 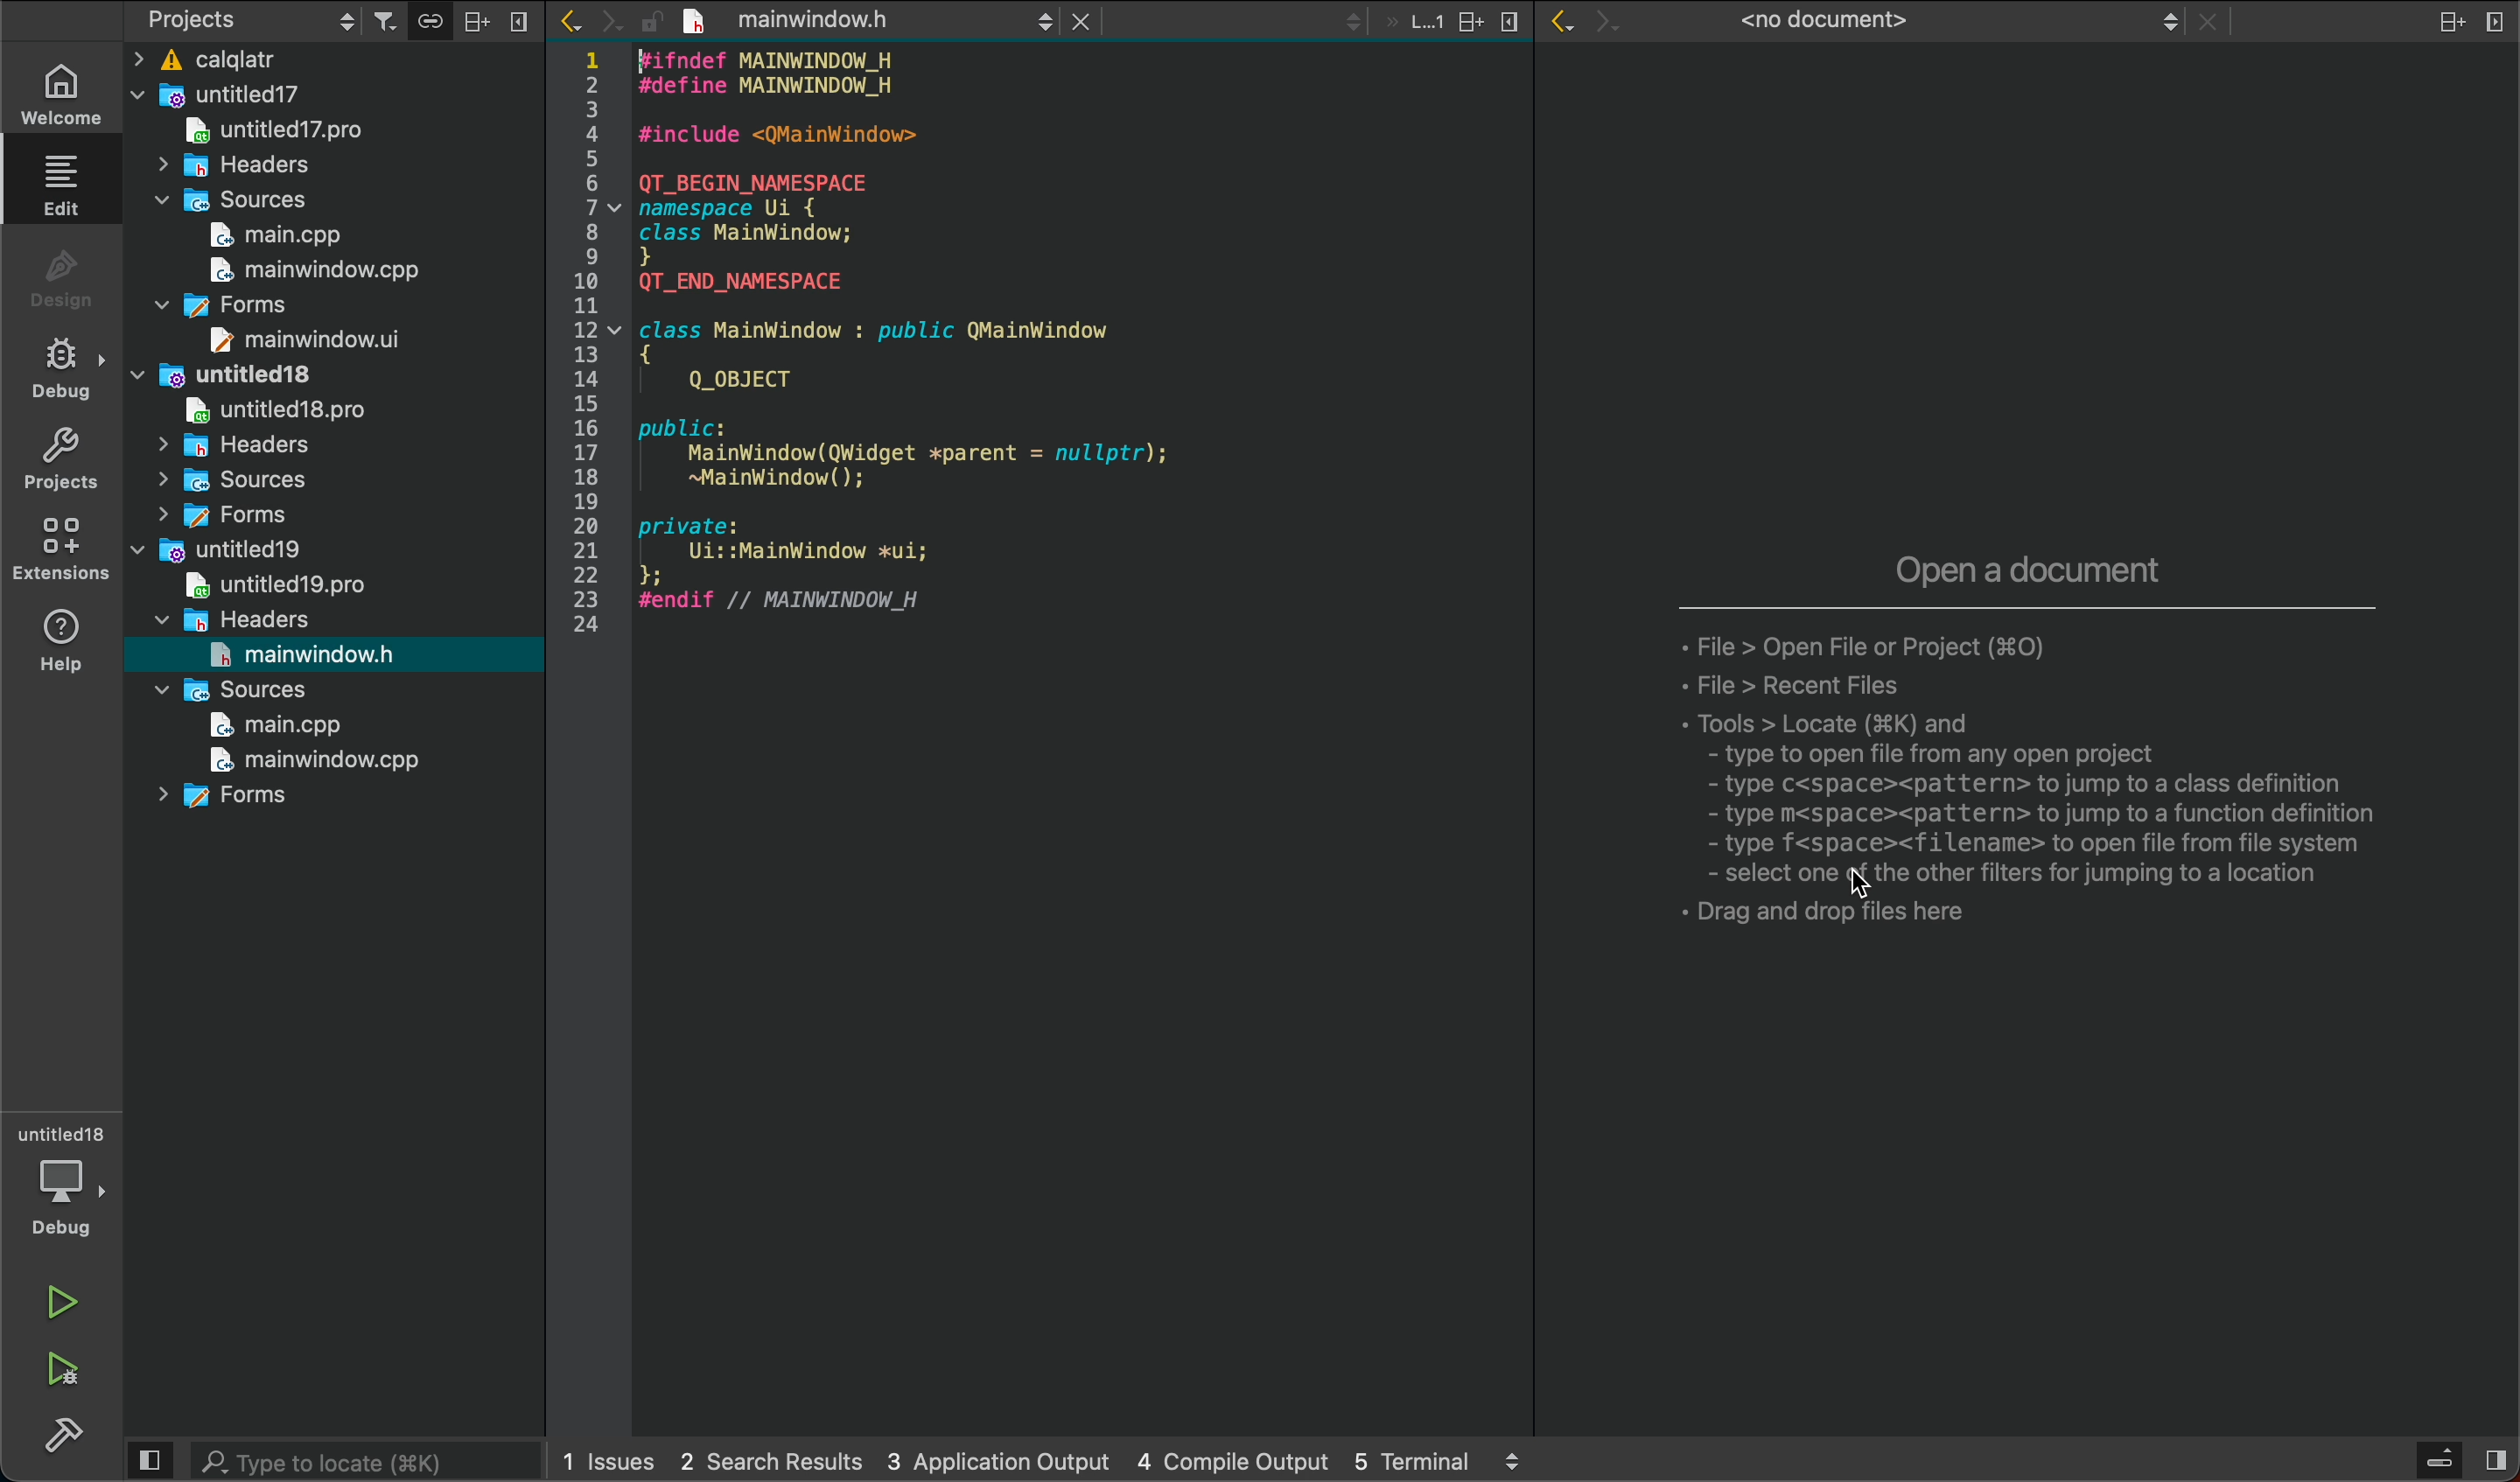 I want to click on , so click(x=829, y=24).